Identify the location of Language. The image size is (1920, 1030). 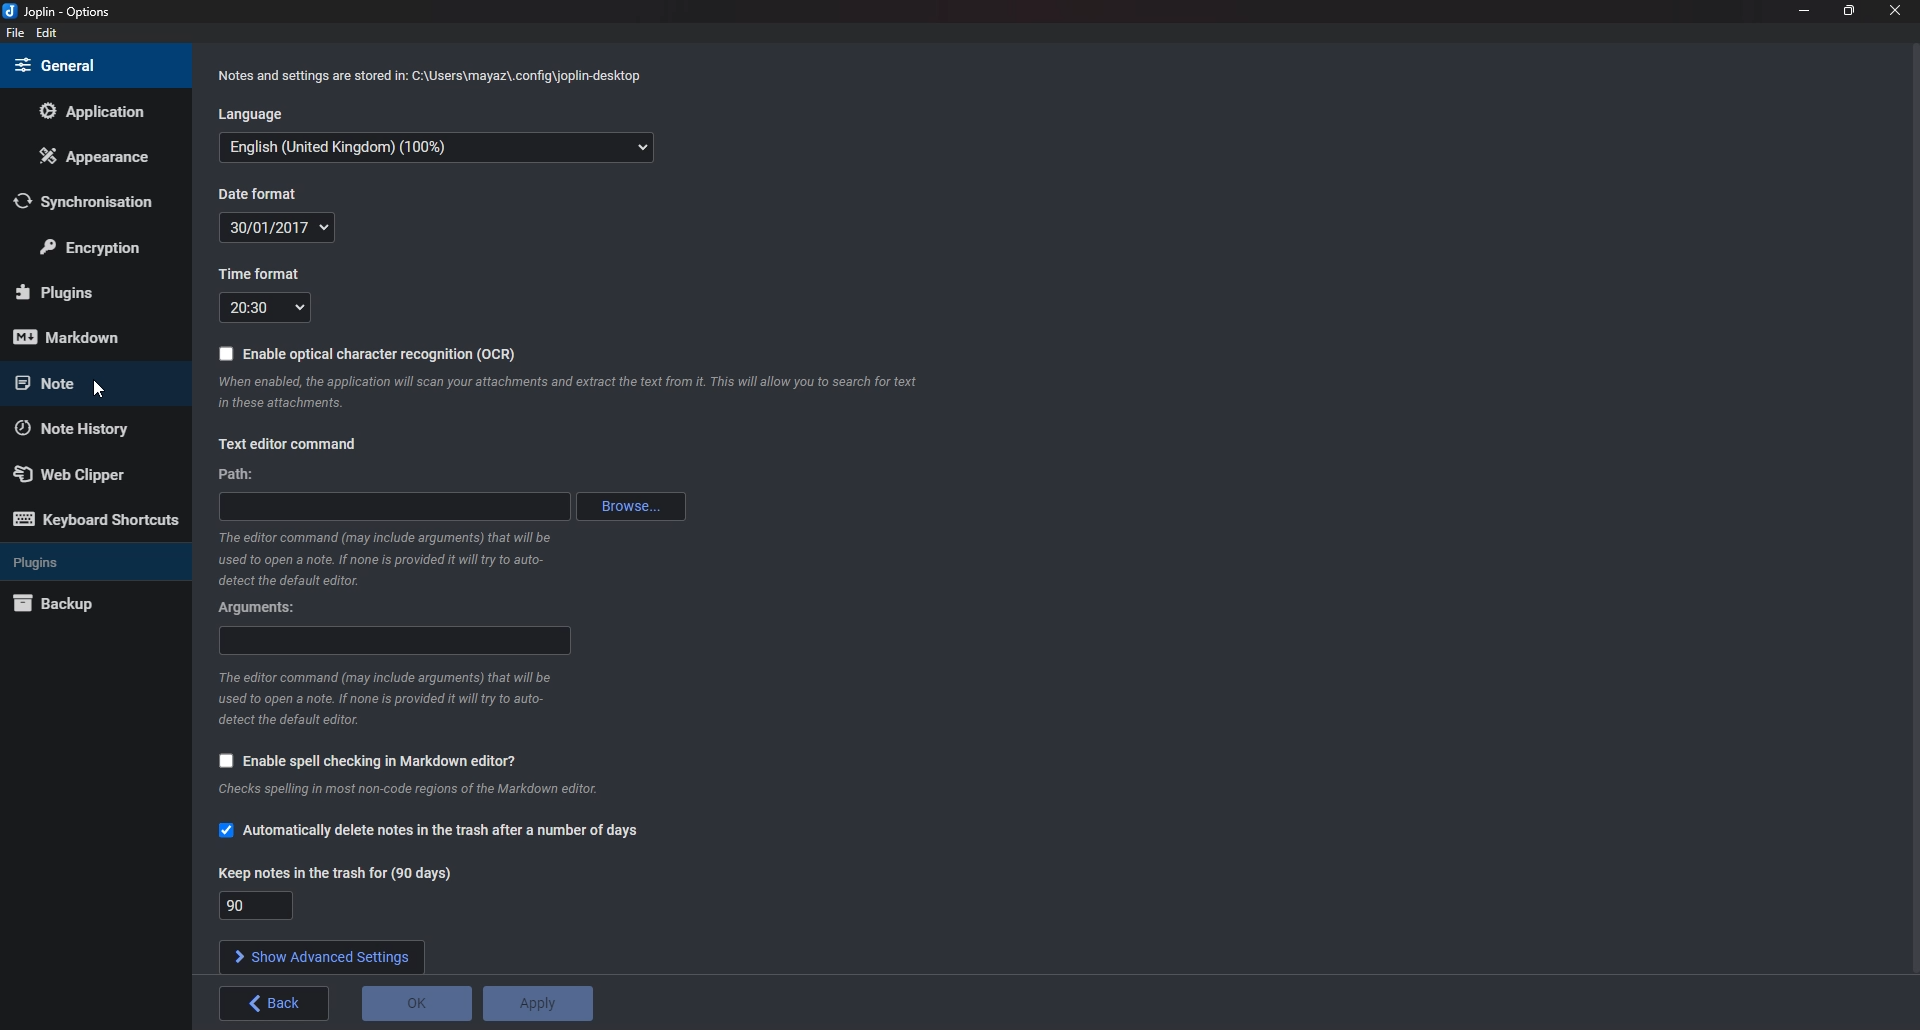
(436, 147).